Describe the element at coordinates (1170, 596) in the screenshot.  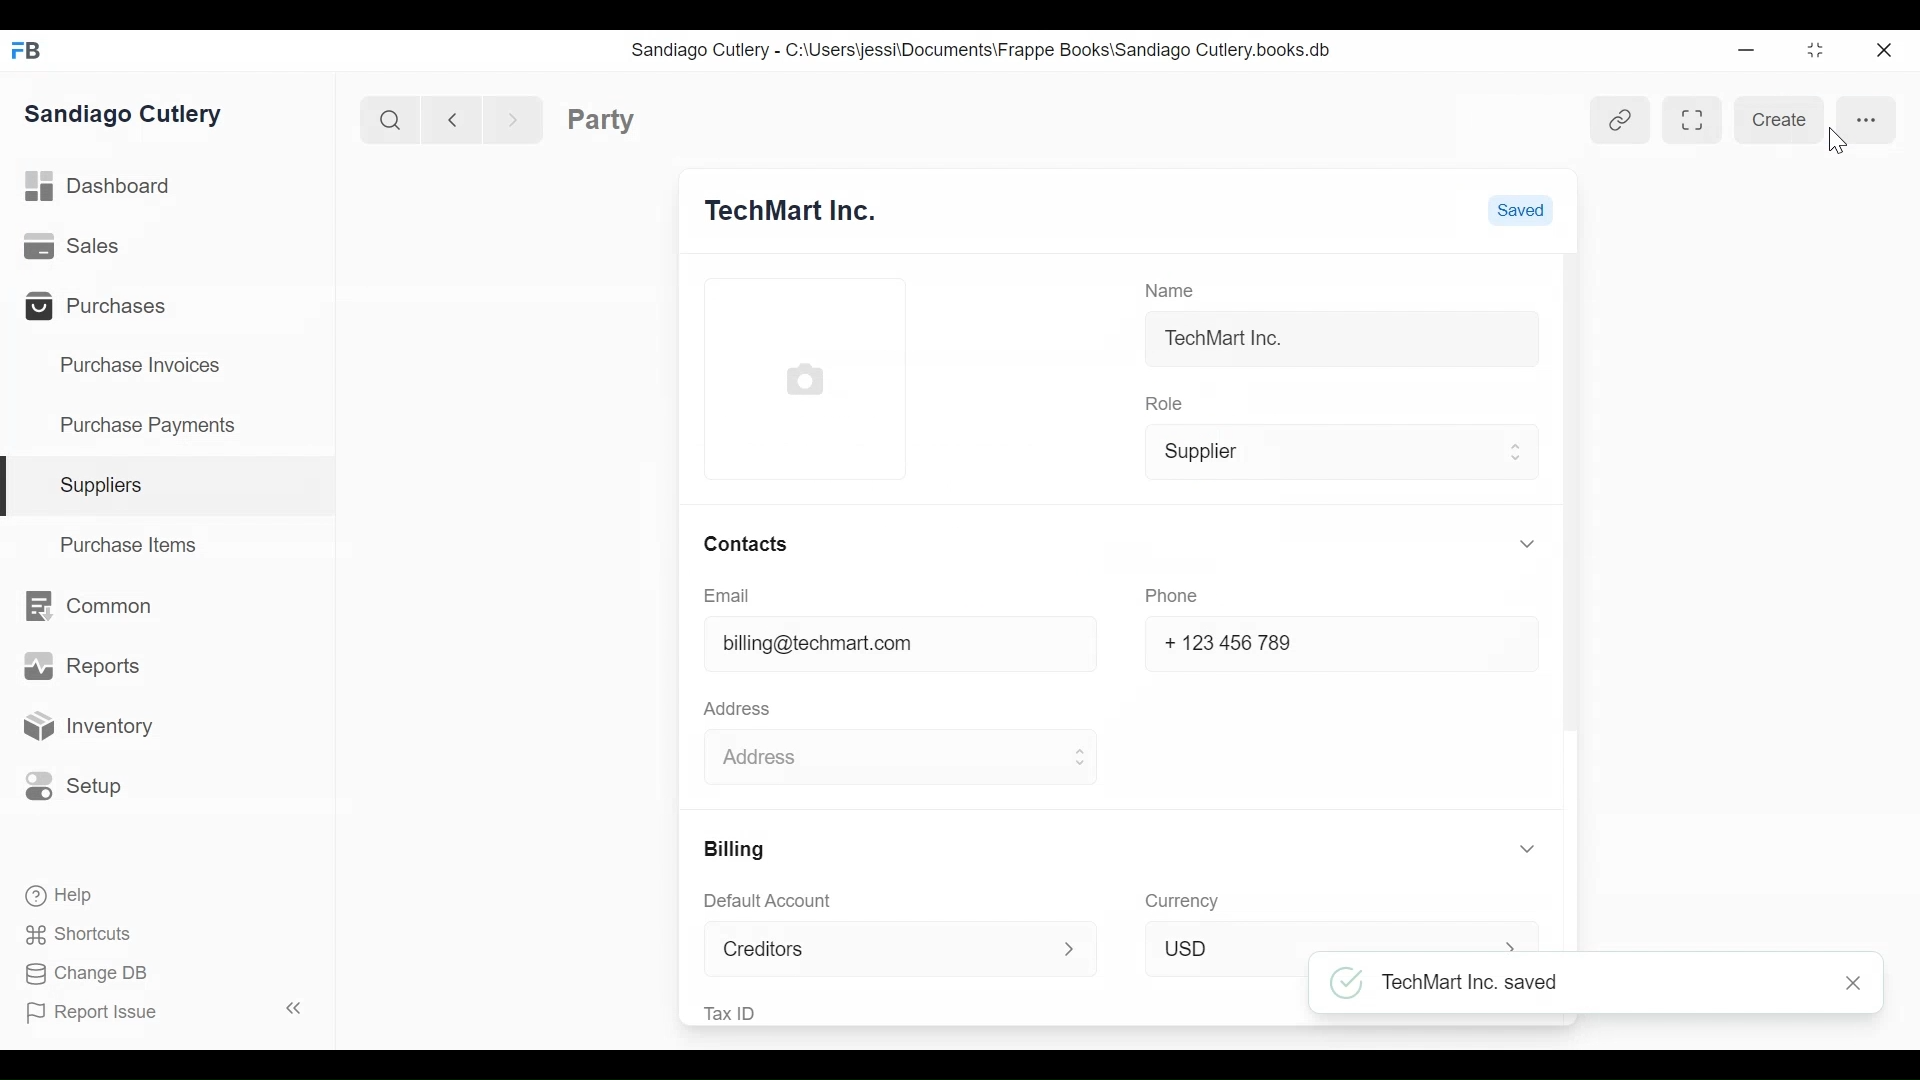
I see `Phone` at that location.